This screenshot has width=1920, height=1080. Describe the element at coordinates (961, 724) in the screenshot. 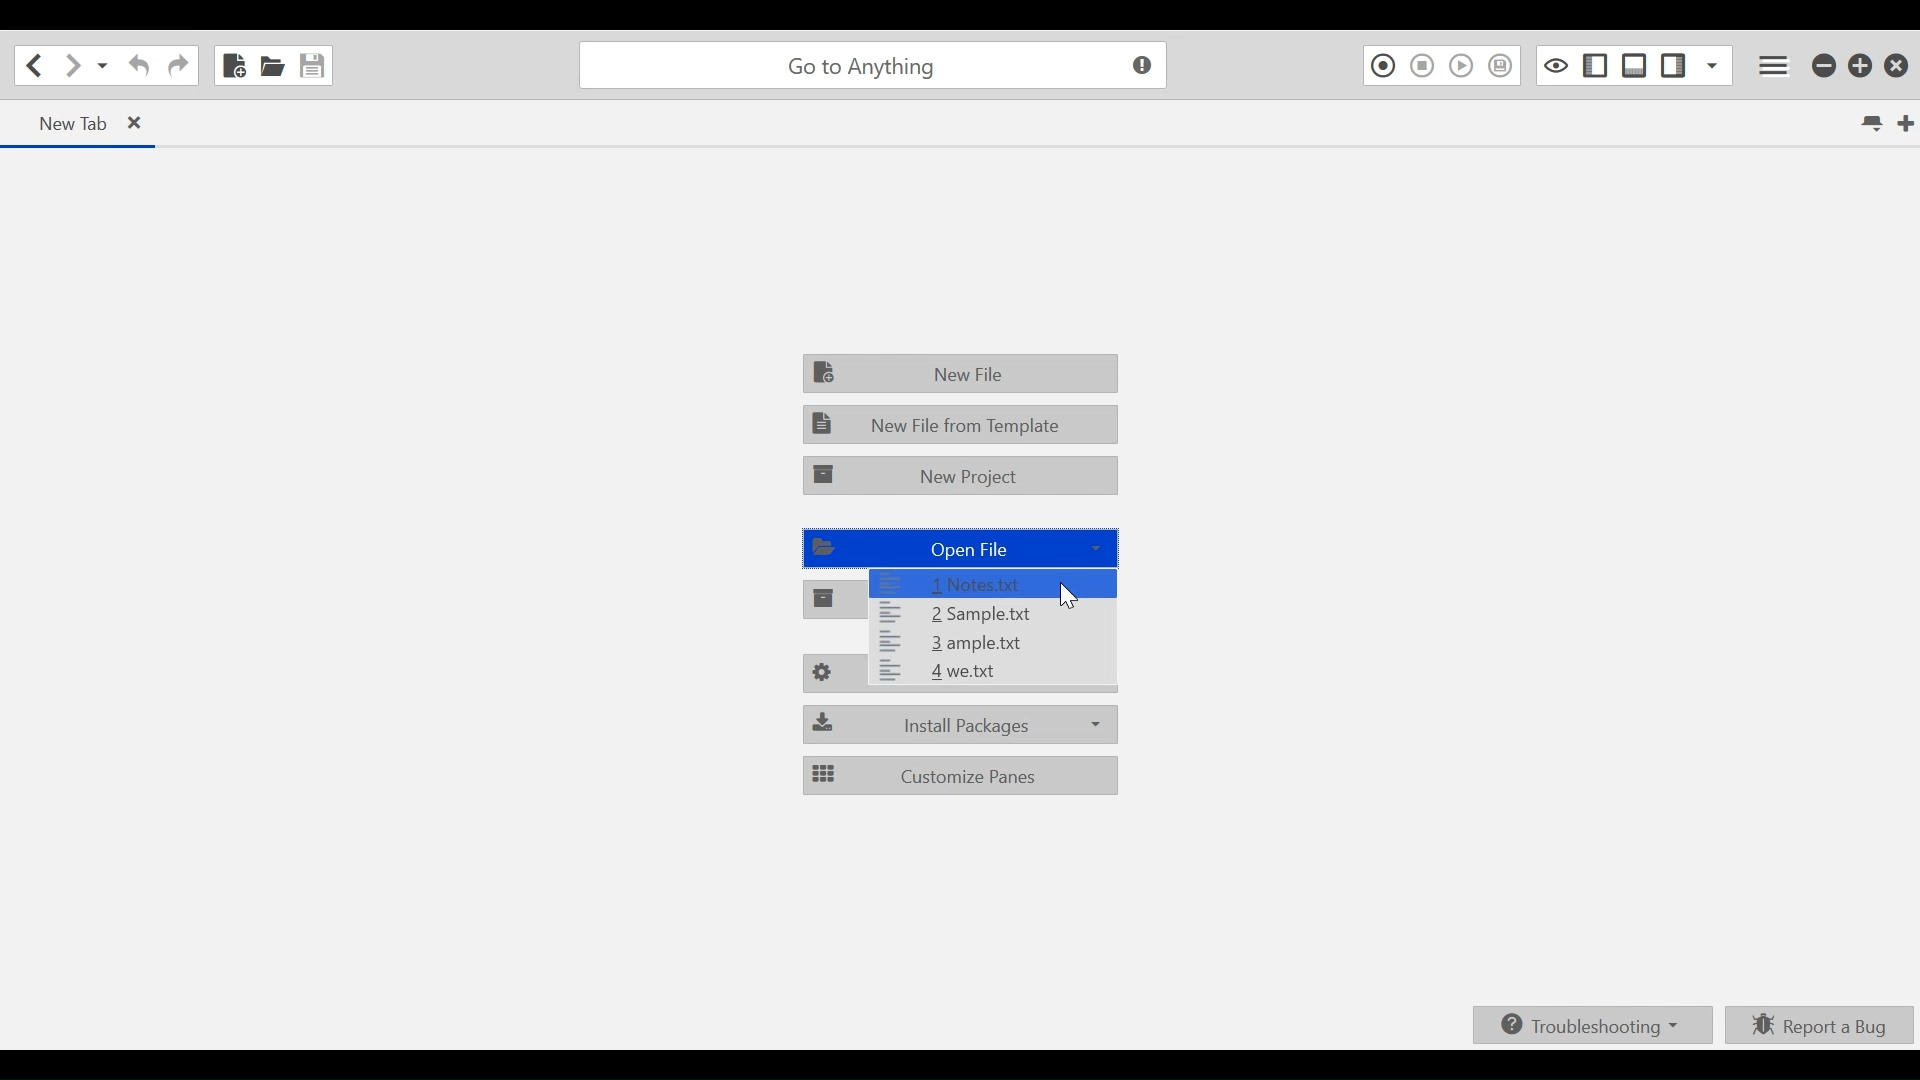

I see `Install packages` at that location.